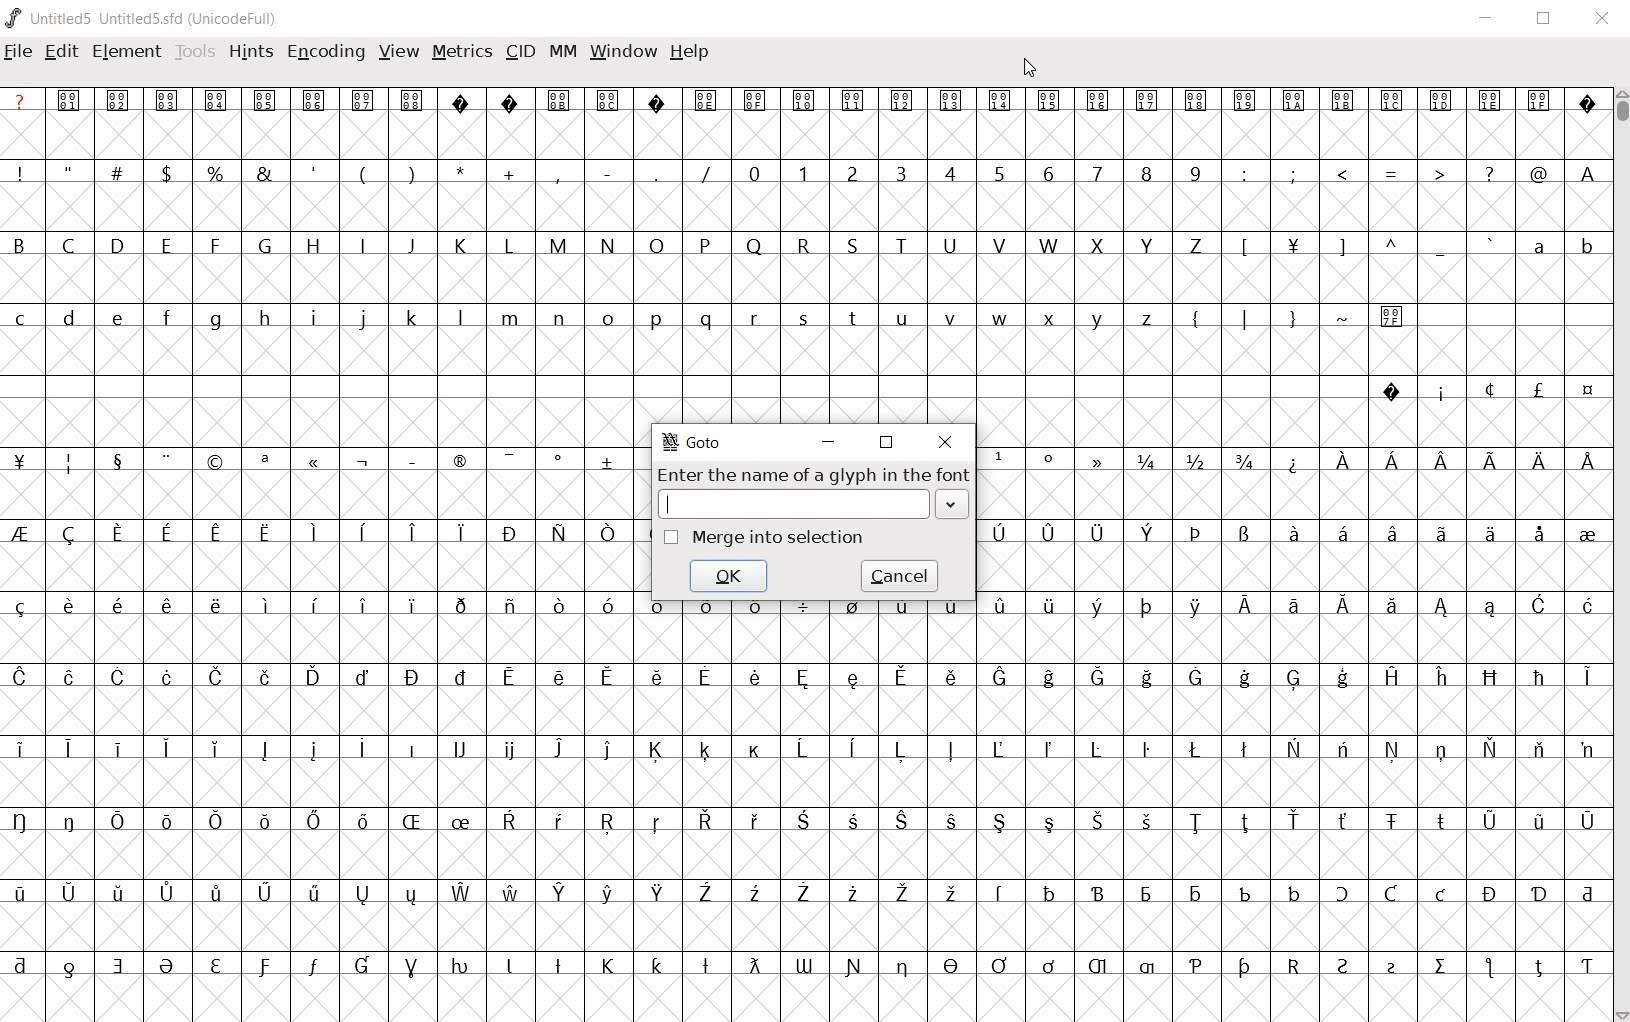 Image resolution: width=1630 pixels, height=1022 pixels. I want to click on Symbol, so click(1343, 750).